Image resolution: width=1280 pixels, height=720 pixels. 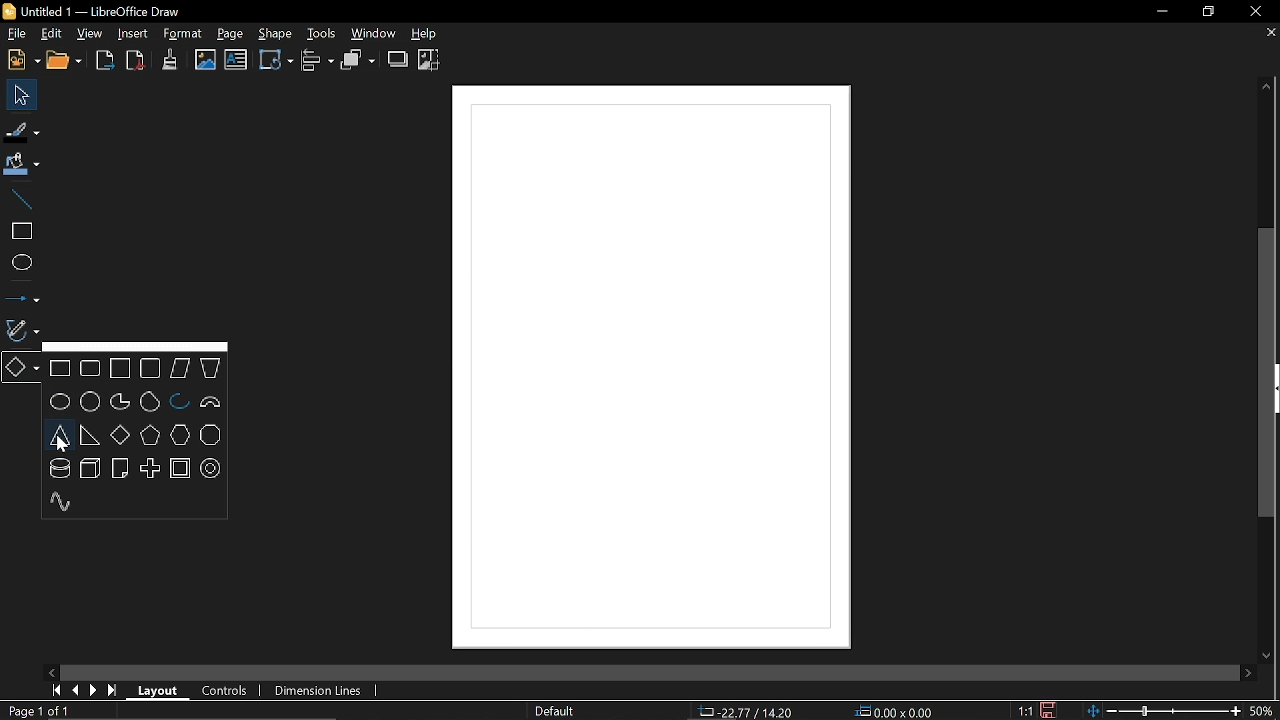 What do you see at coordinates (21, 61) in the screenshot?
I see `New` at bounding box center [21, 61].